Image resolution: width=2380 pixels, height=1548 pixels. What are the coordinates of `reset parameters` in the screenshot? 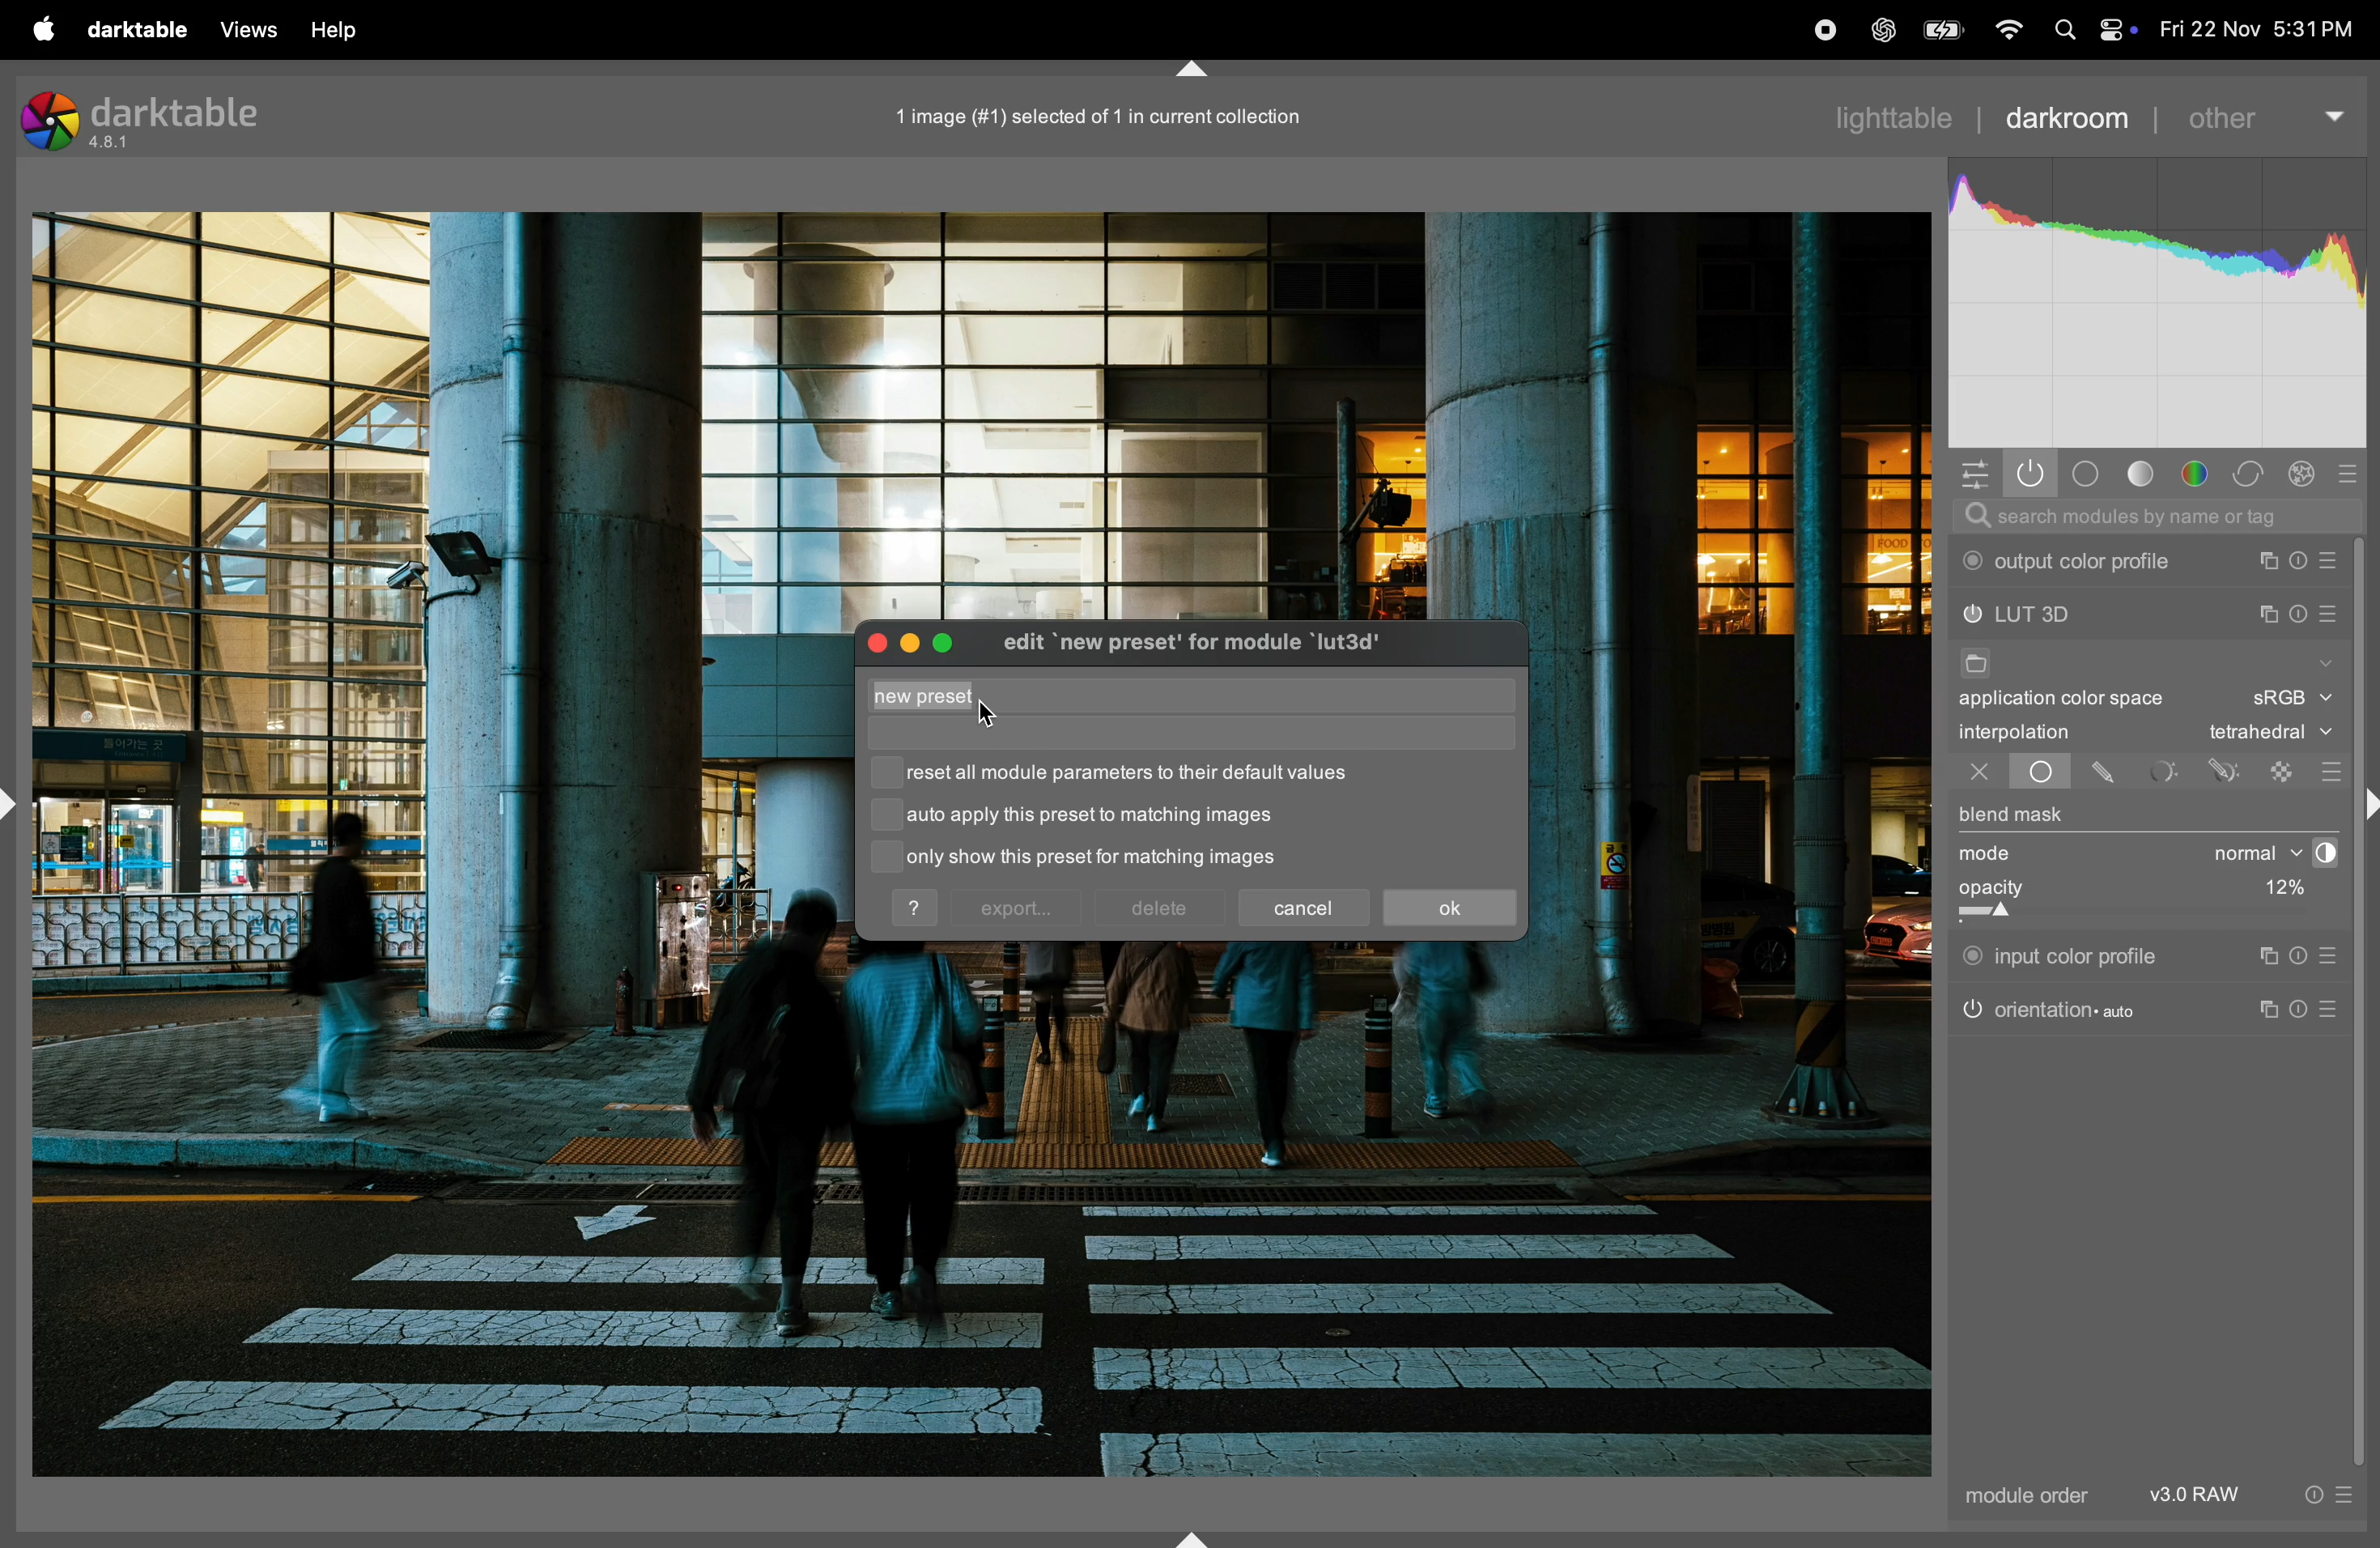 It's located at (2305, 956).